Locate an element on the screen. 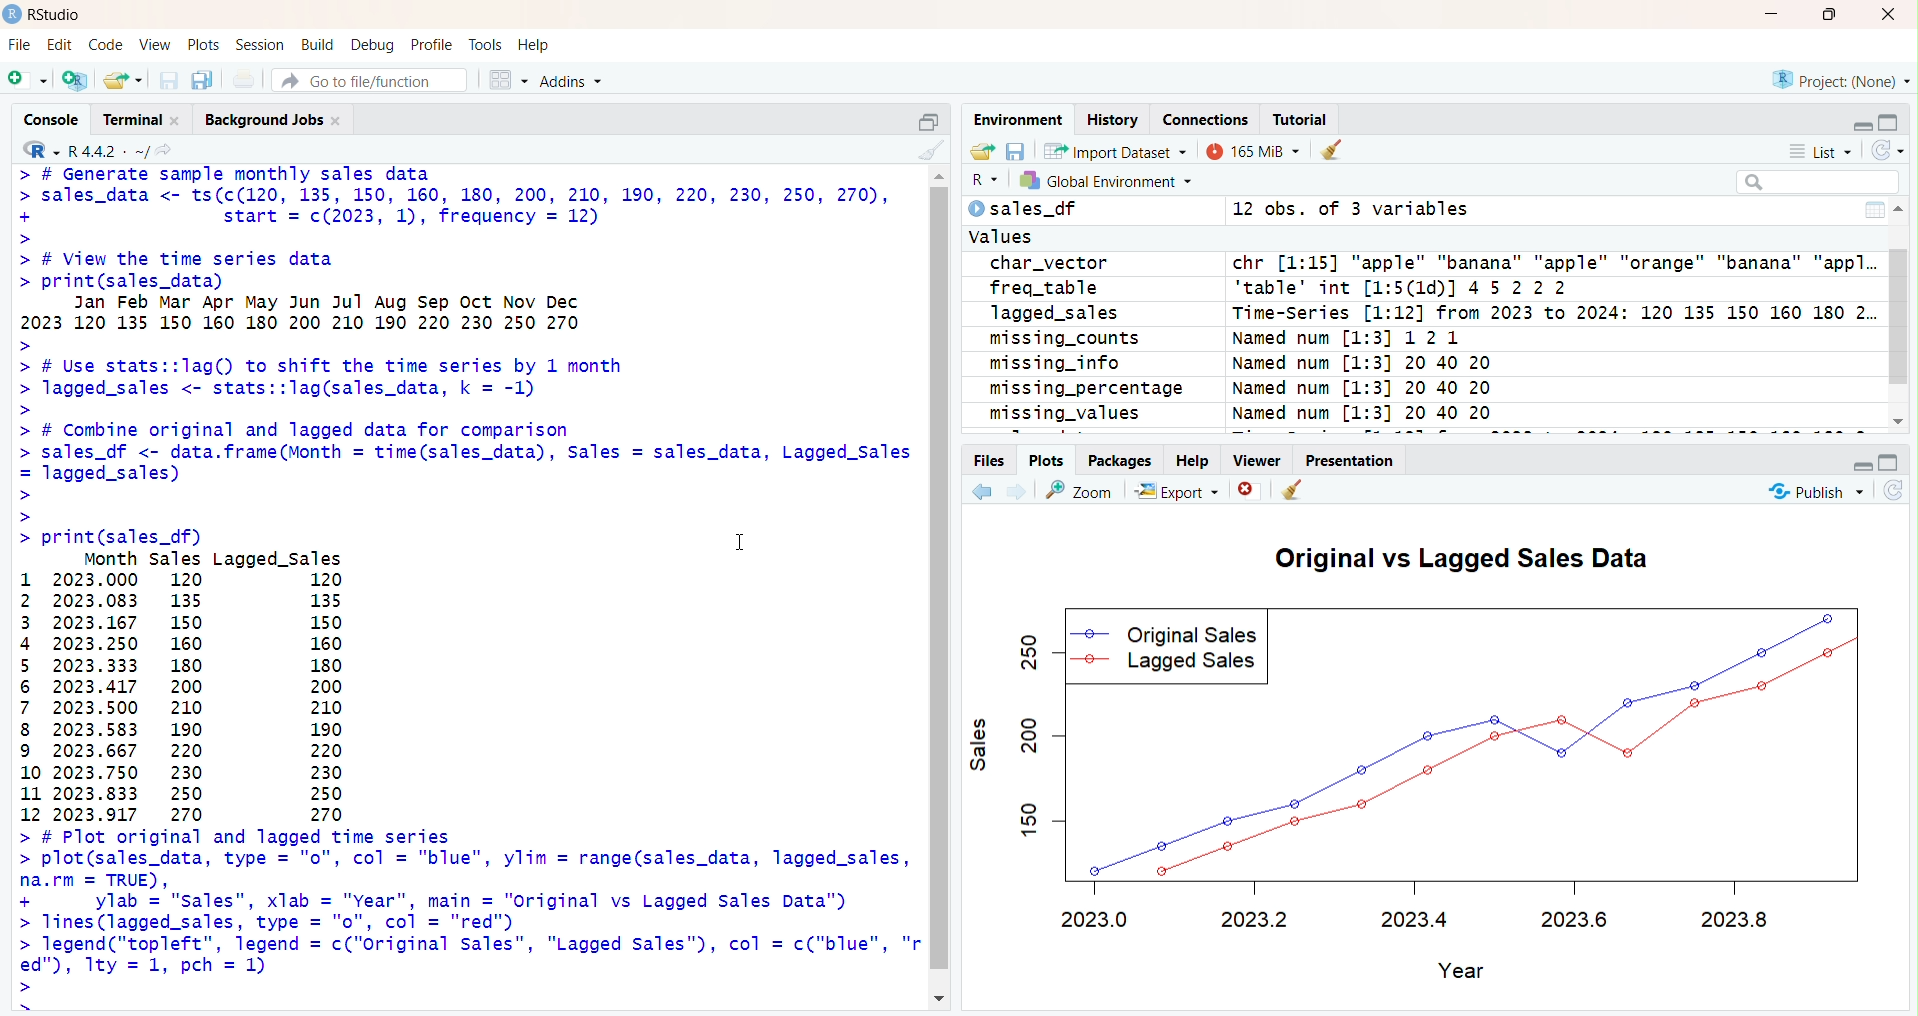  save workspace is located at coordinates (1017, 151).